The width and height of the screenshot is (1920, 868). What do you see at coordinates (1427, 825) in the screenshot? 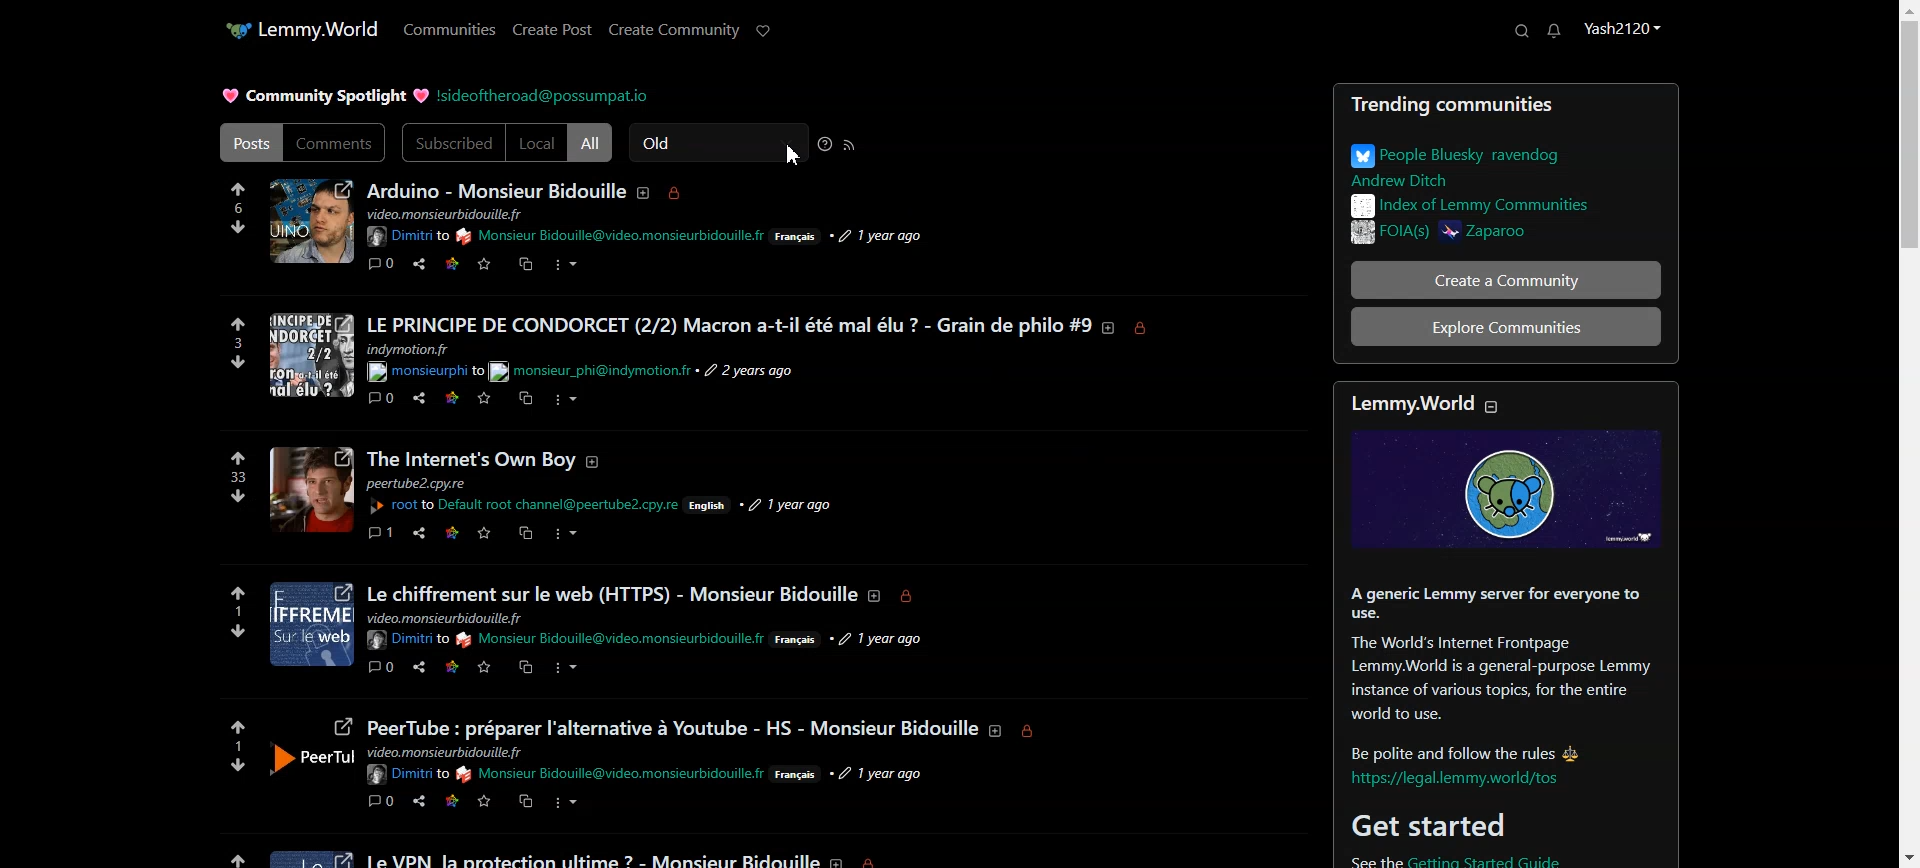
I see `Get started` at bounding box center [1427, 825].